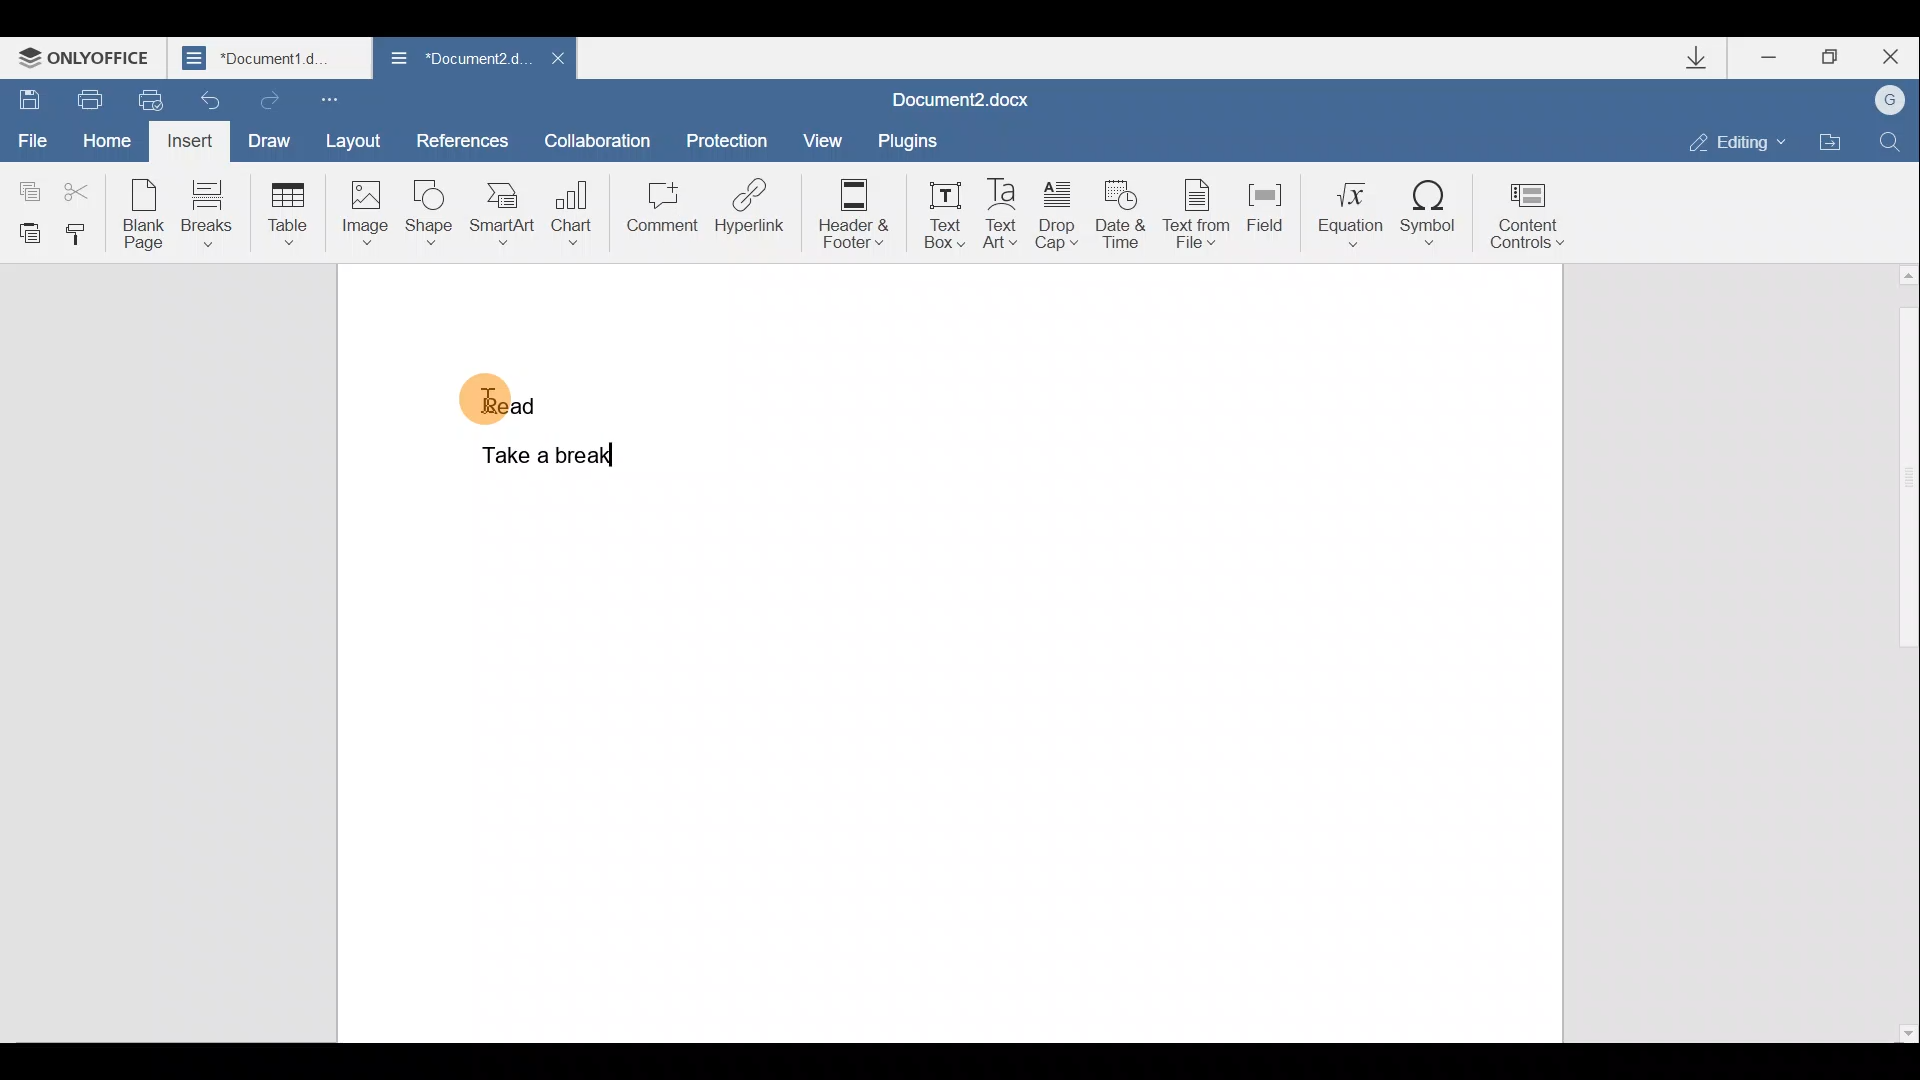  What do you see at coordinates (88, 60) in the screenshot?
I see `ONLYOFFICE` at bounding box center [88, 60].